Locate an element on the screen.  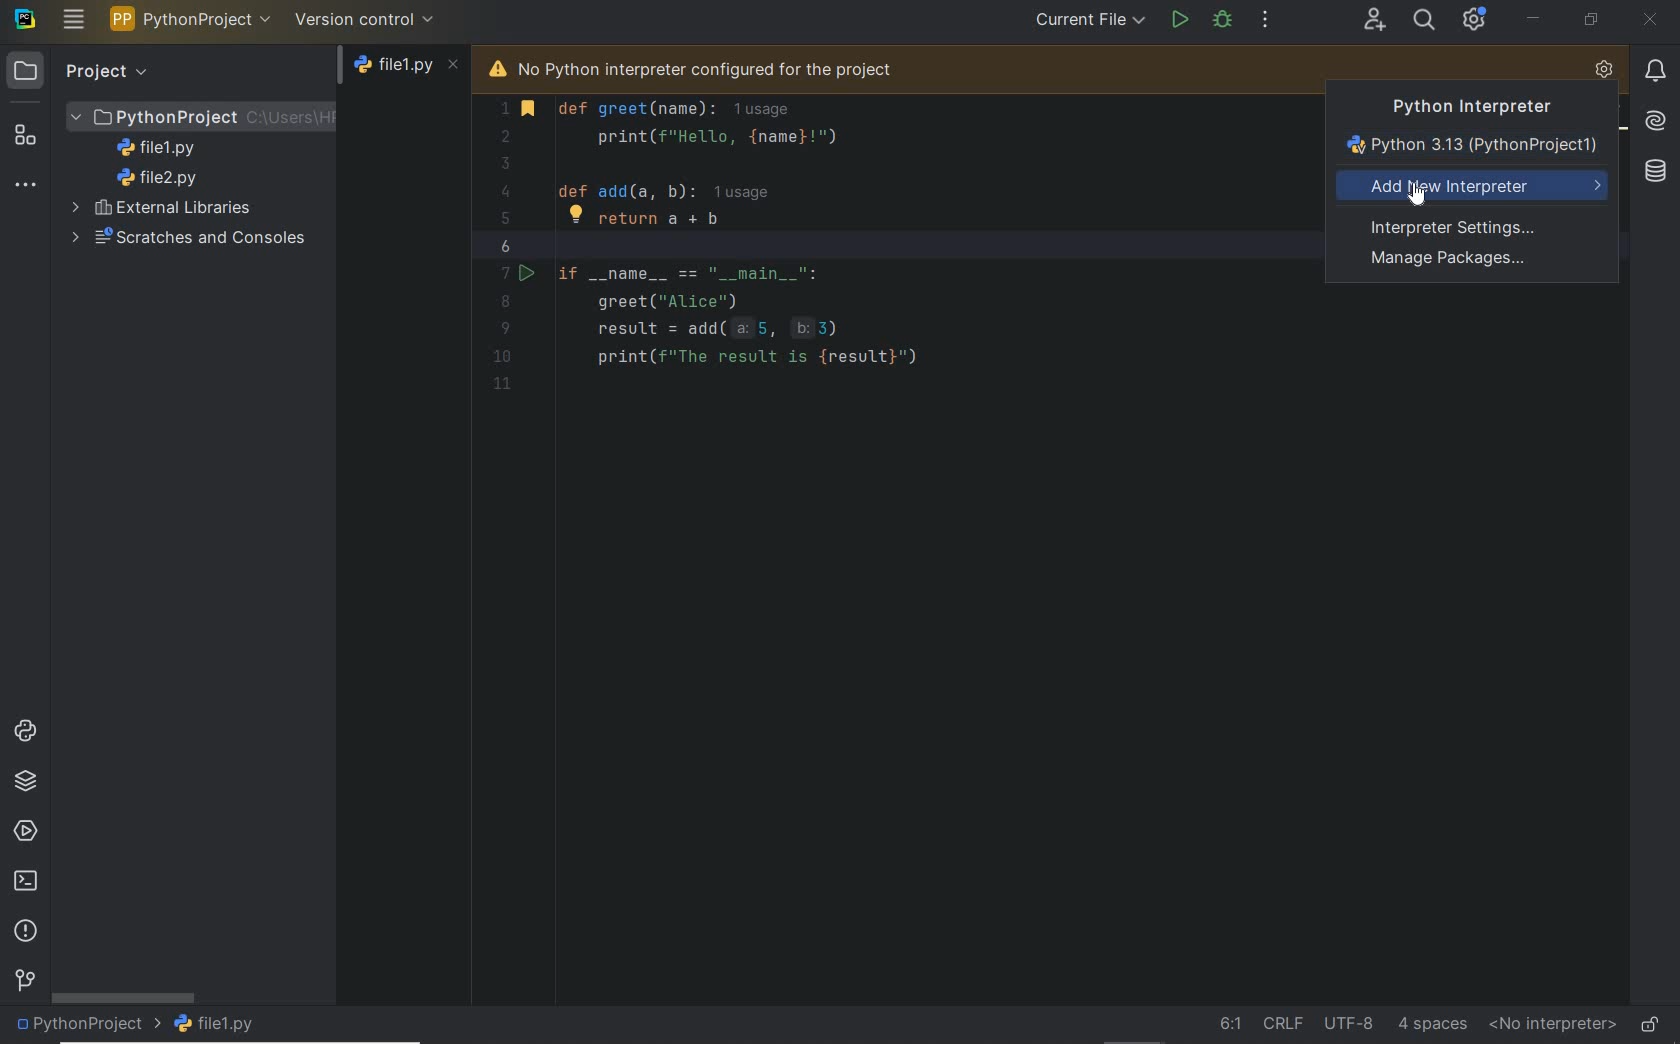
project name is located at coordinates (191, 19).